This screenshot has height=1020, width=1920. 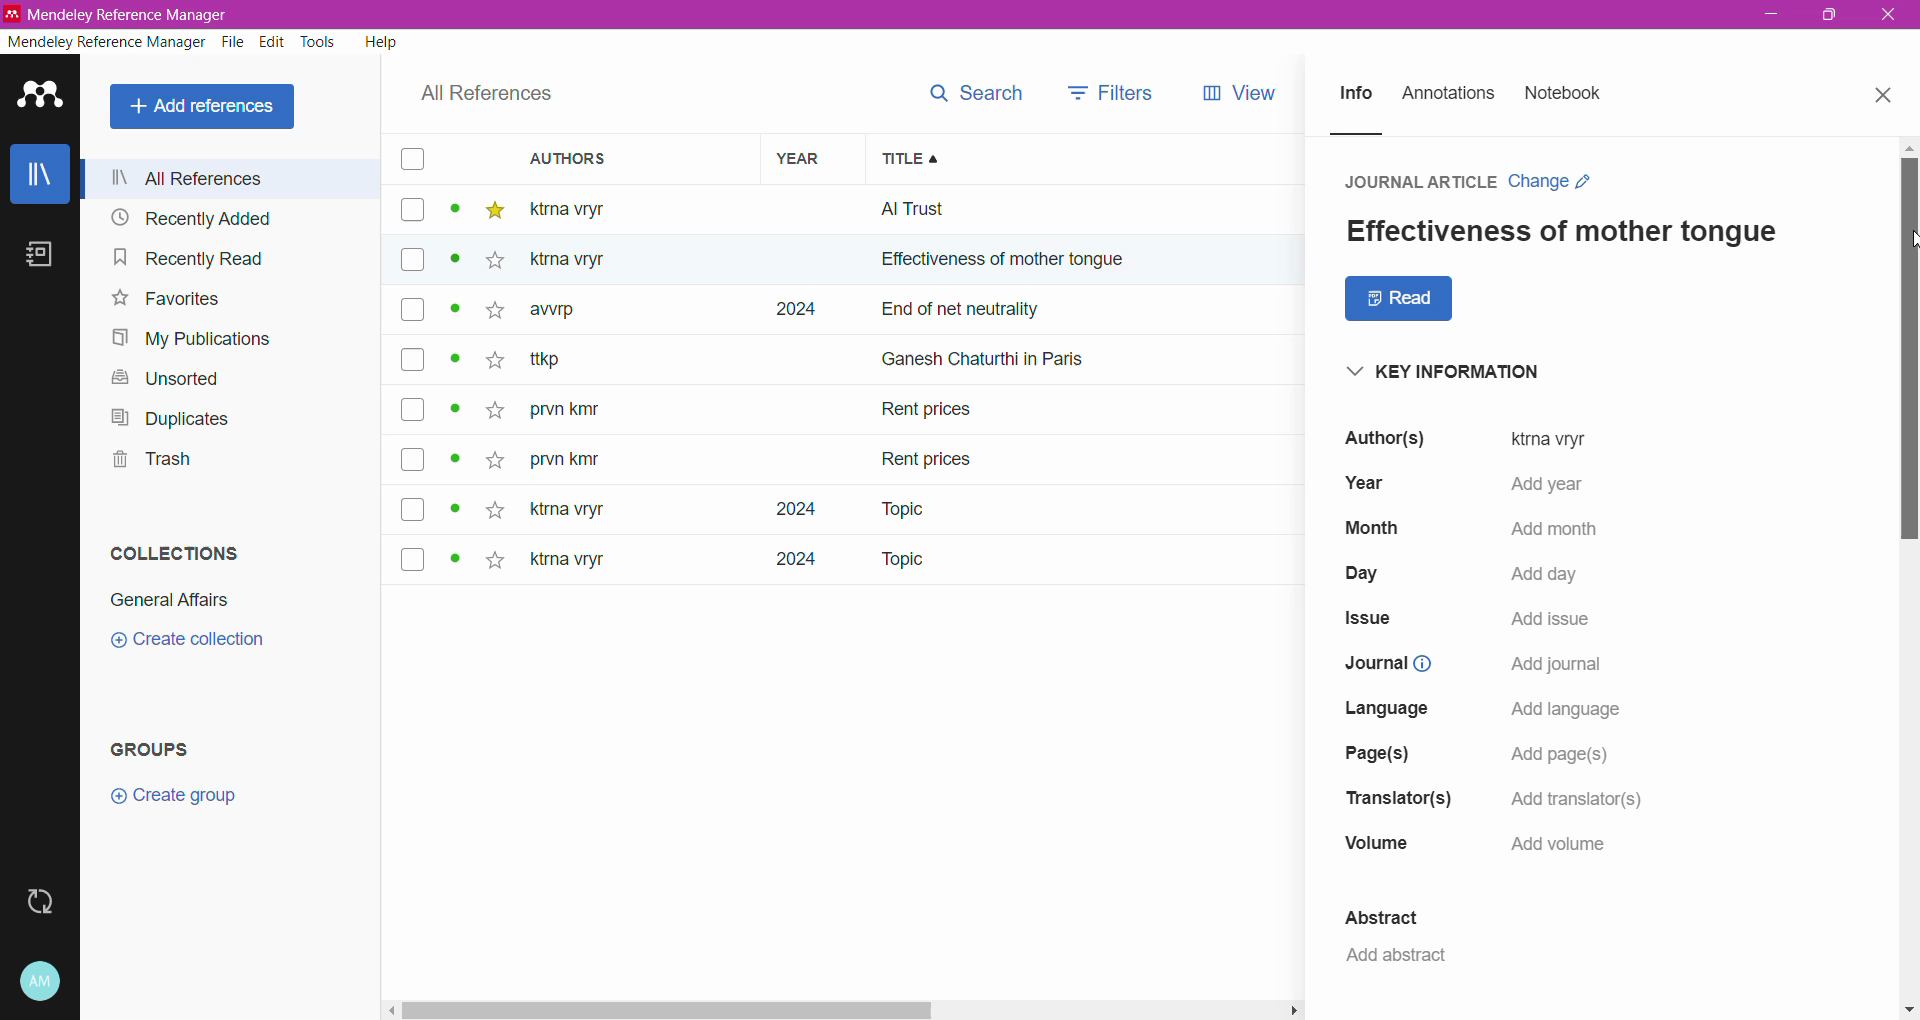 I want to click on Volume, so click(x=1377, y=843).